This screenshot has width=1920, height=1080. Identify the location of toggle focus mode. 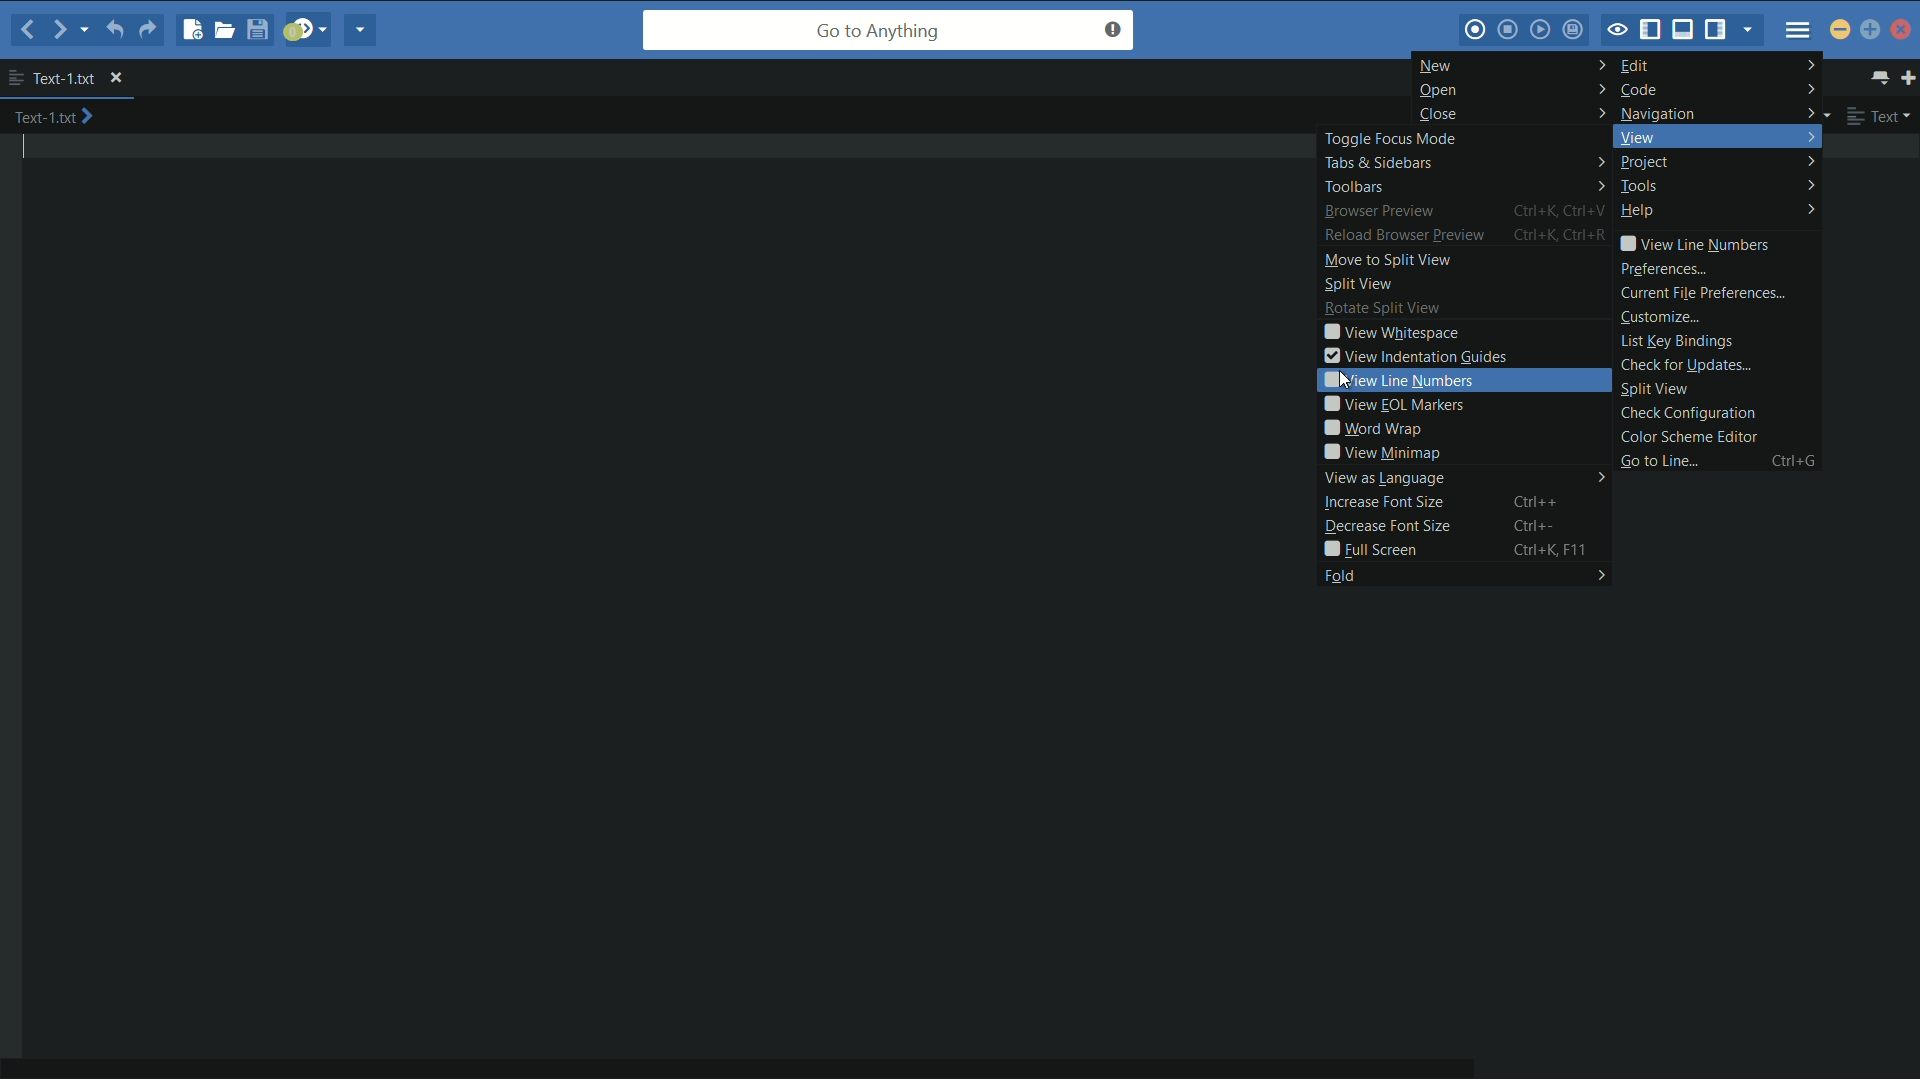
(1453, 139).